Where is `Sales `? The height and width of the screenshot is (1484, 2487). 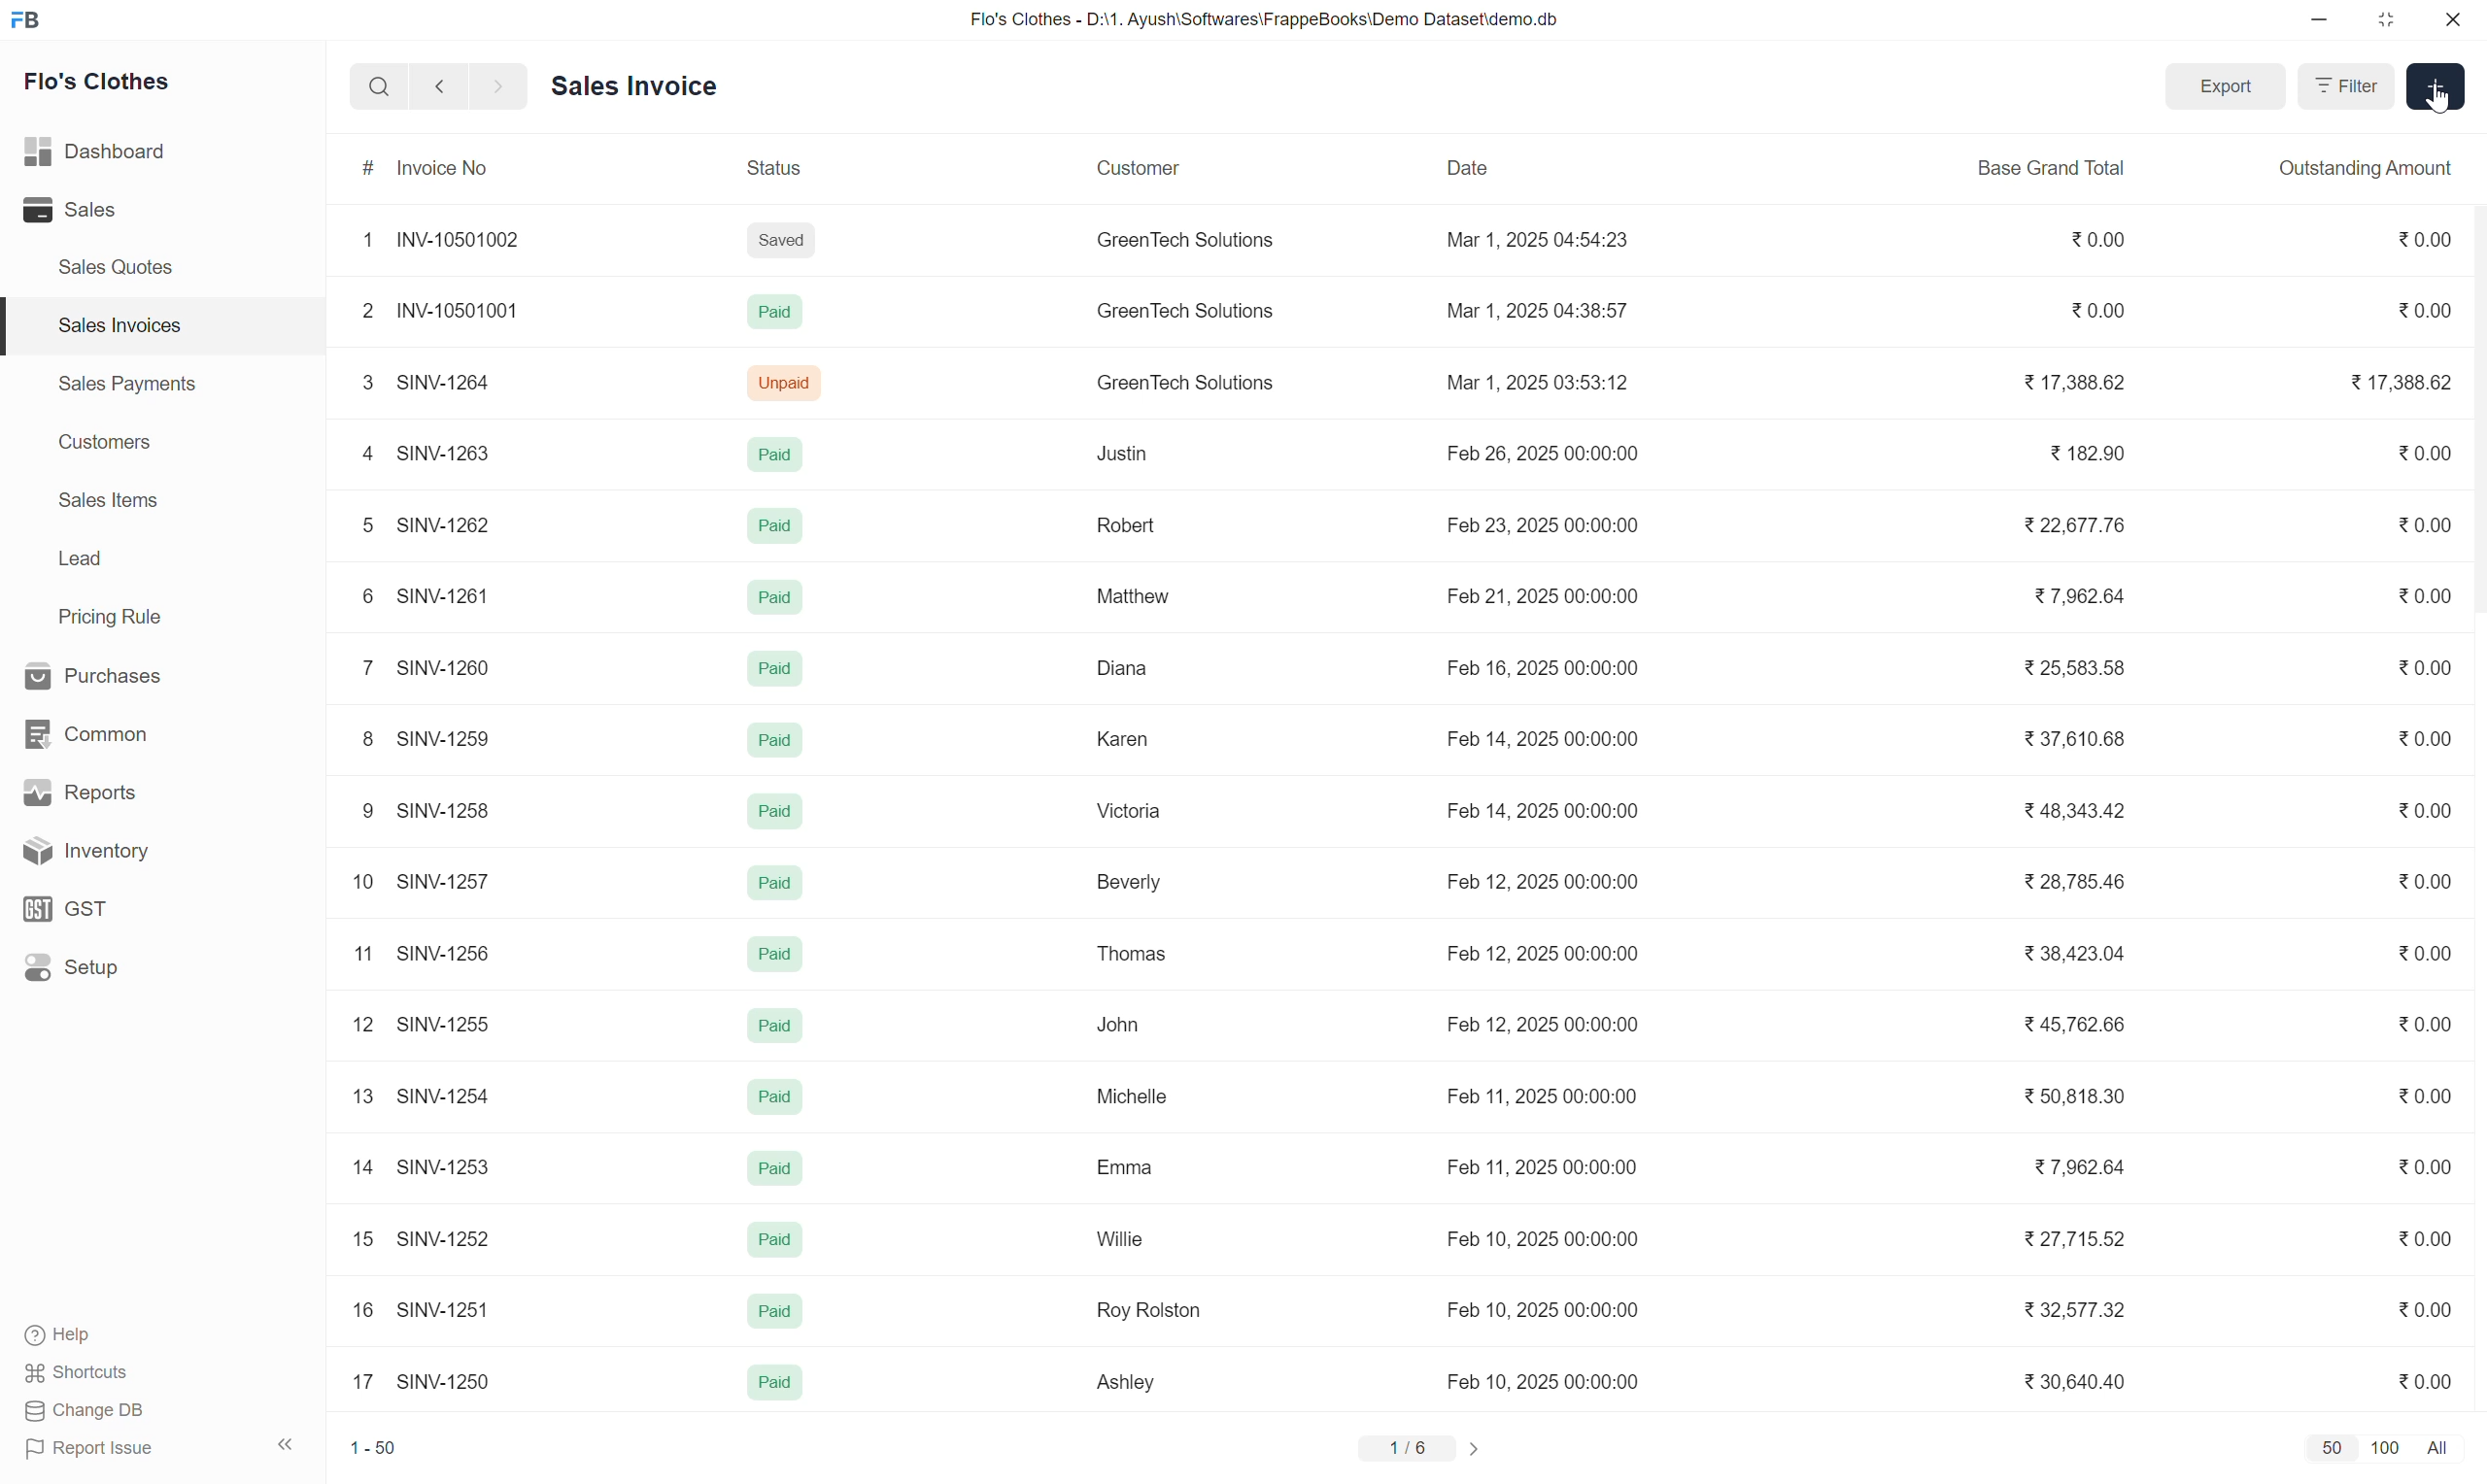 Sales  is located at coordinates (113, 211).